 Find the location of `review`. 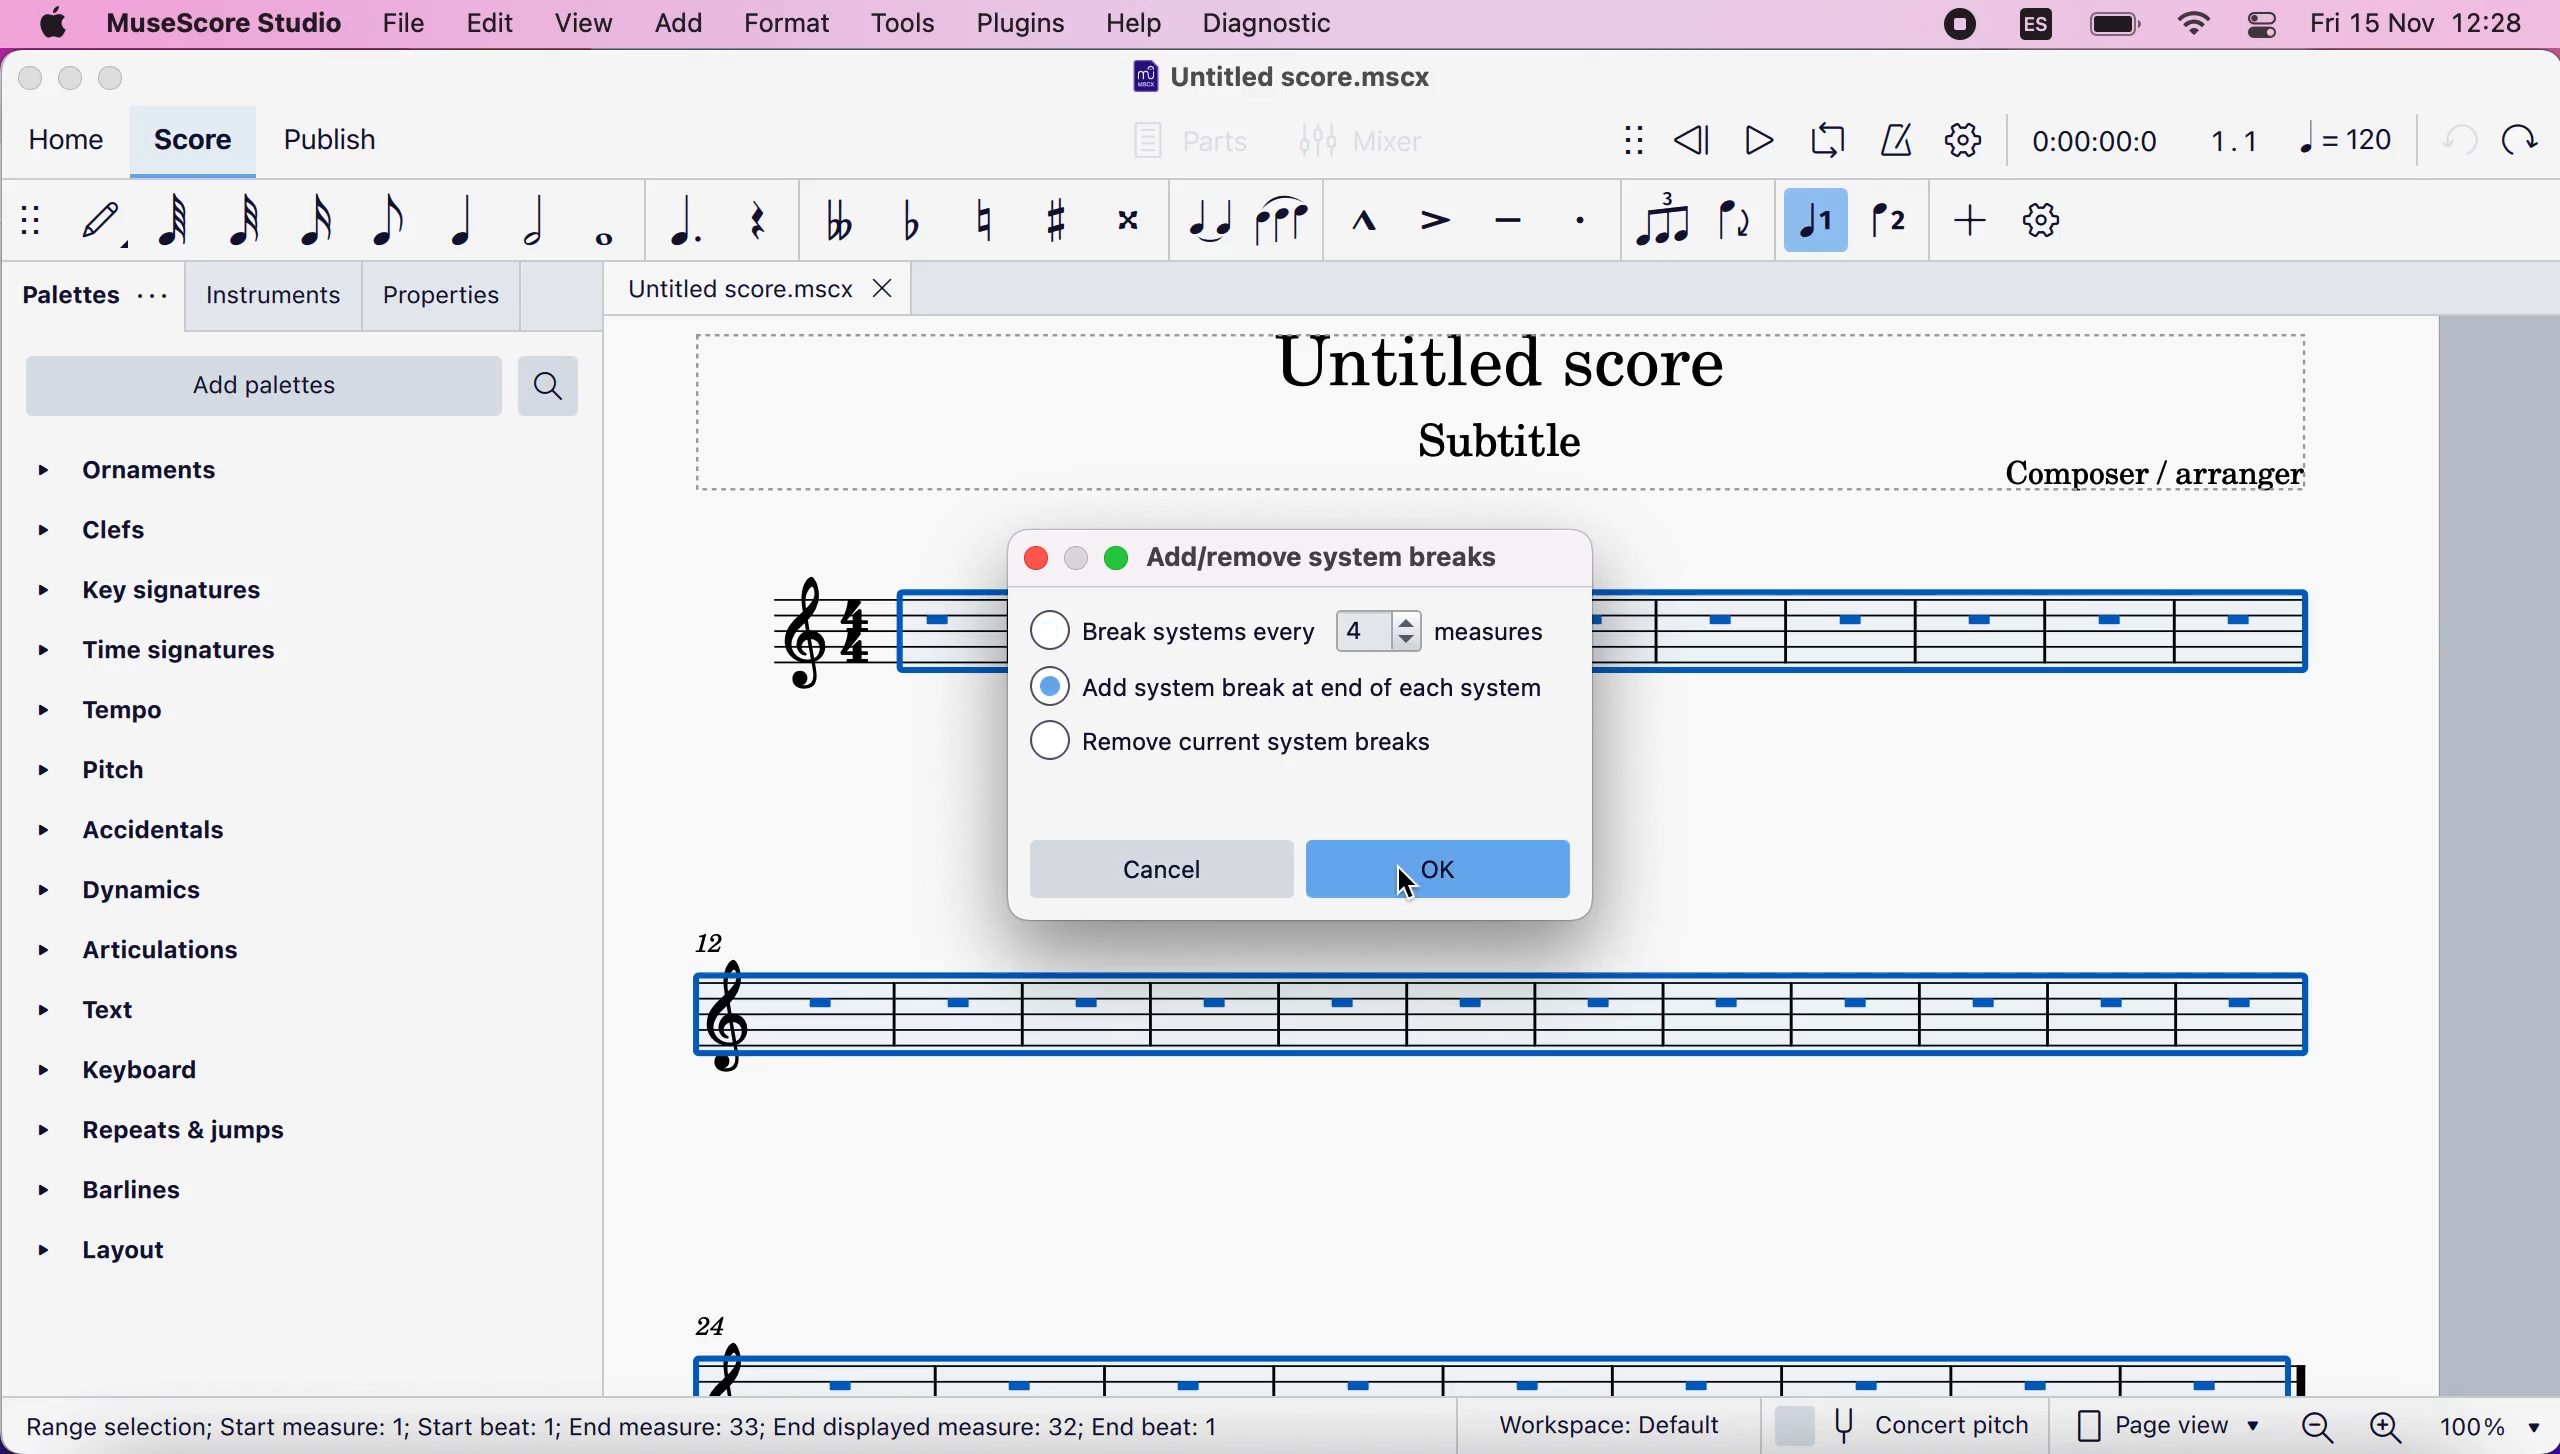

review is located at coordinates (1694, 141).